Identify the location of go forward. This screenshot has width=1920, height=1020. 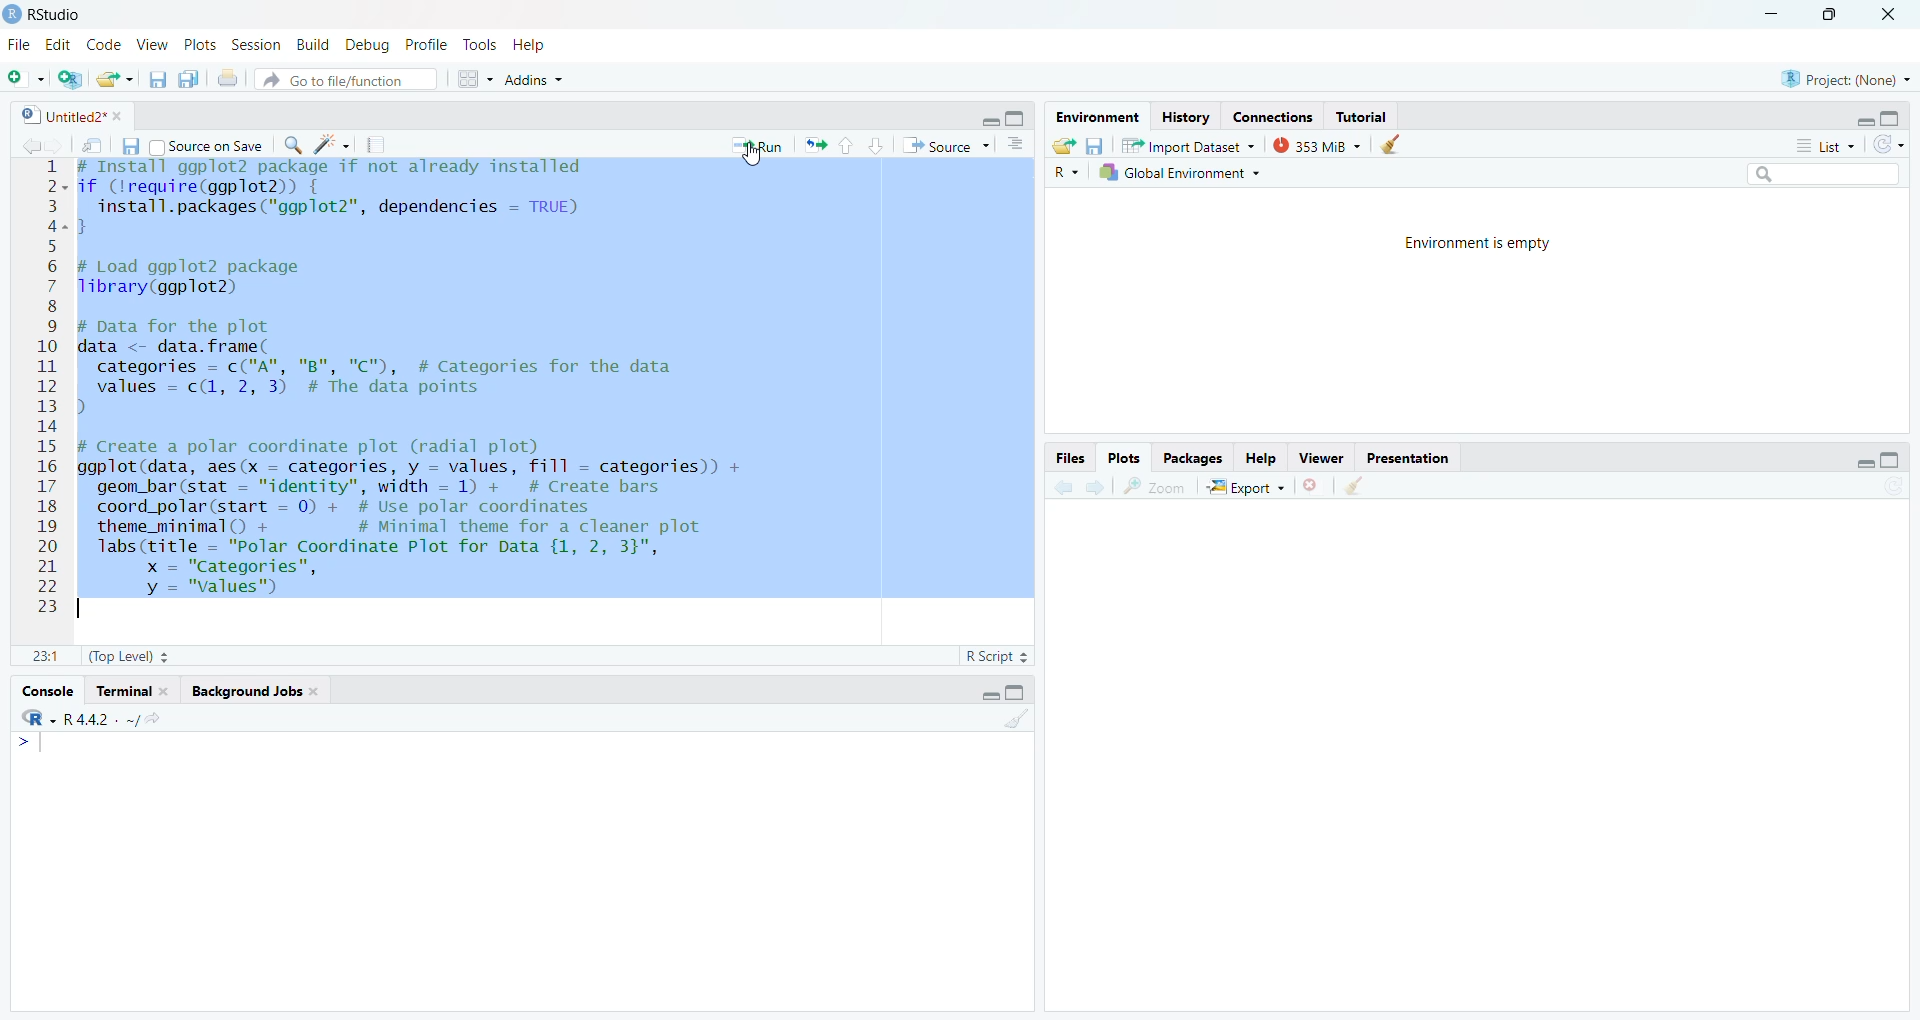
(1100, 489).